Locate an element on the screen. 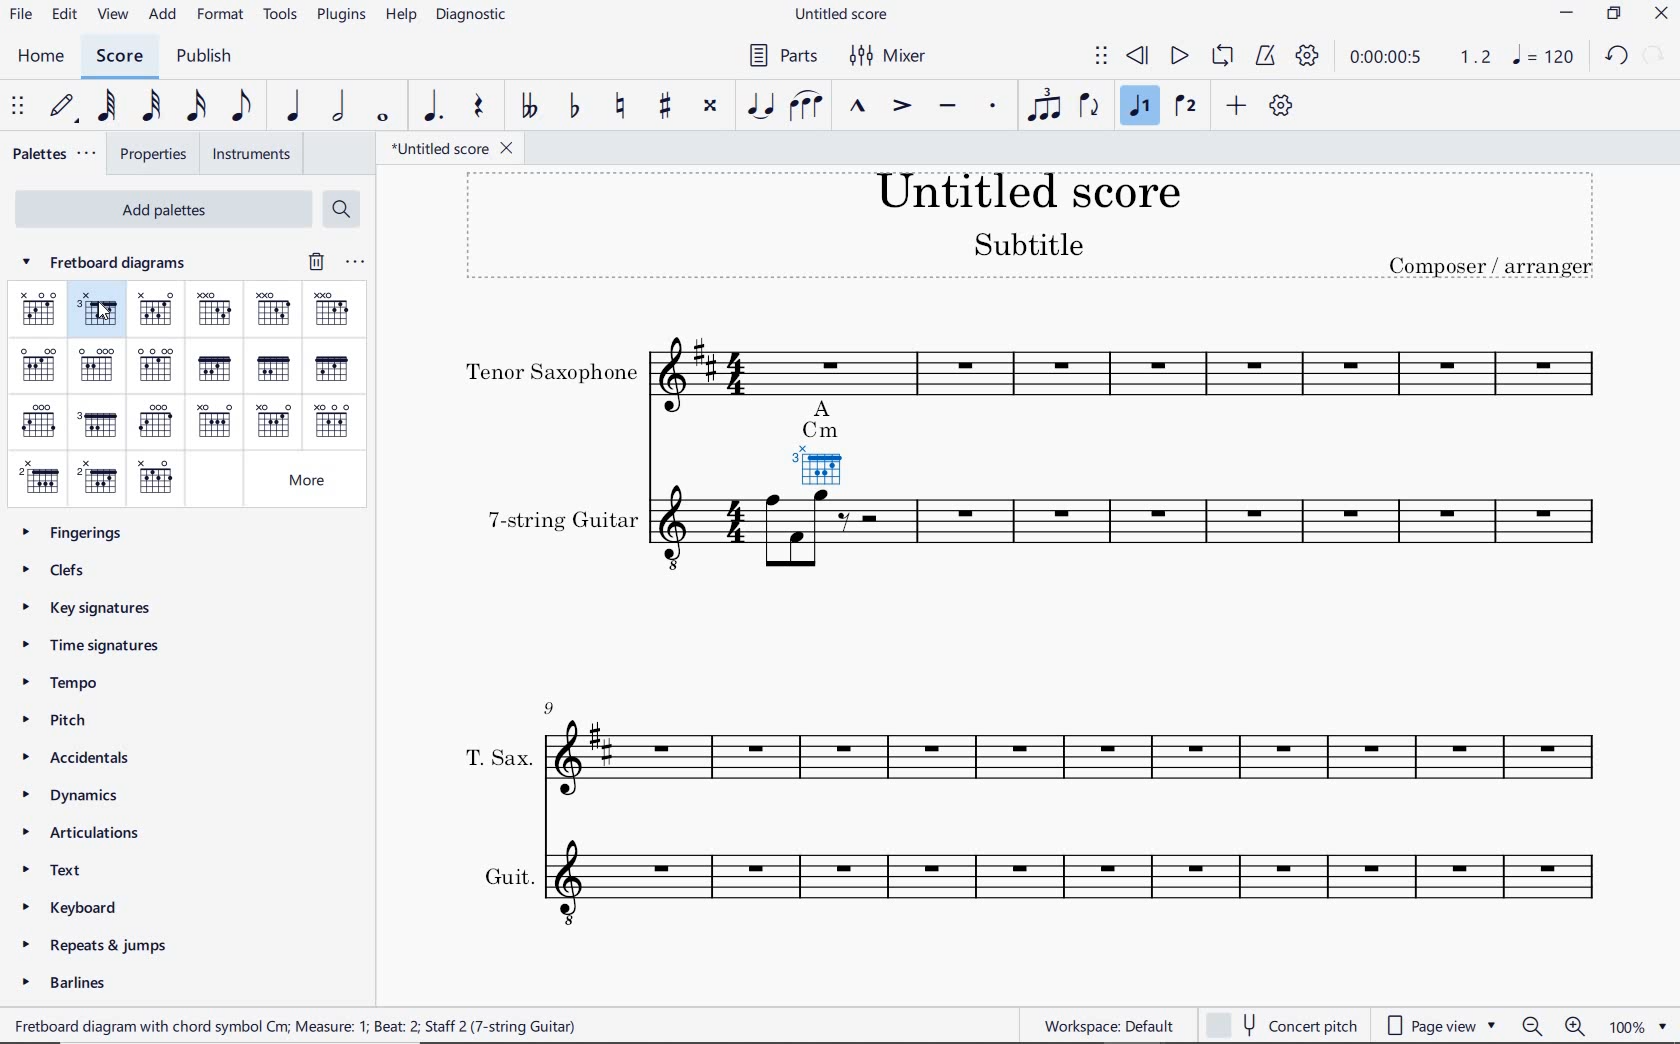 This screenshot has height=1044, width=1680. ARTICULATIONS is located at coordinates (92, 835).